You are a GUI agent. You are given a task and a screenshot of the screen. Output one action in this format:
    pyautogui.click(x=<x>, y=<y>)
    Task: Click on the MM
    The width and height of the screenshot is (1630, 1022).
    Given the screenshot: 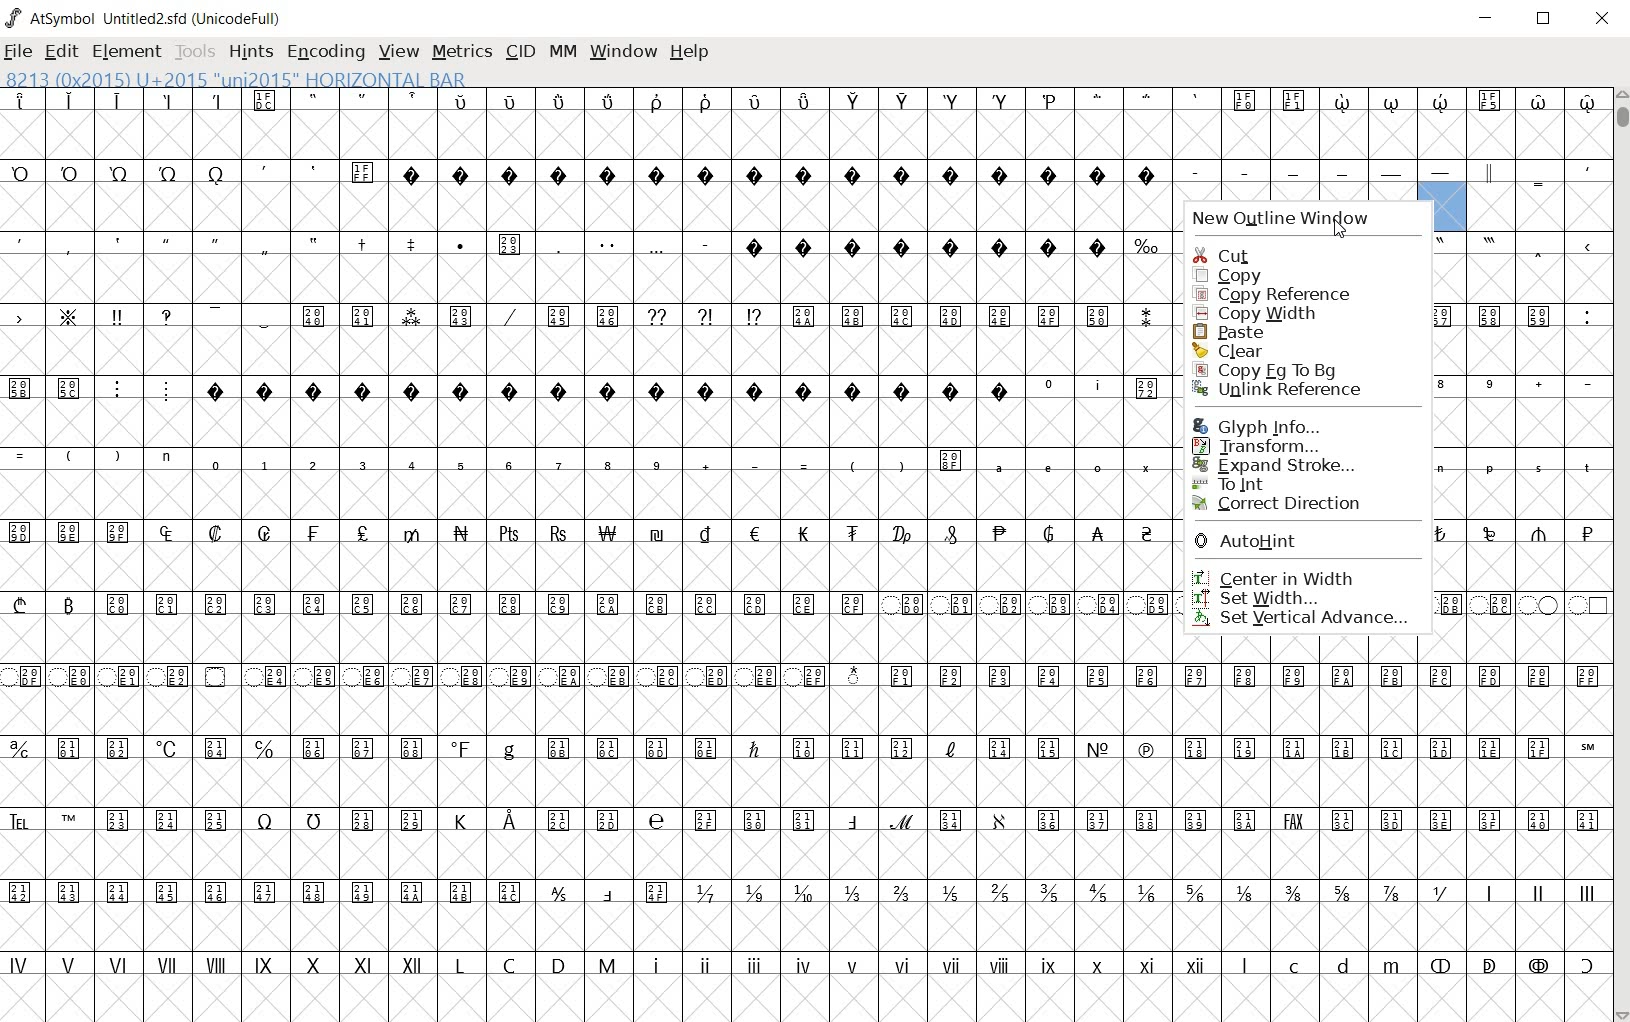 What is the action you would take?
    pyautogui.click(x=564, y=53)
    